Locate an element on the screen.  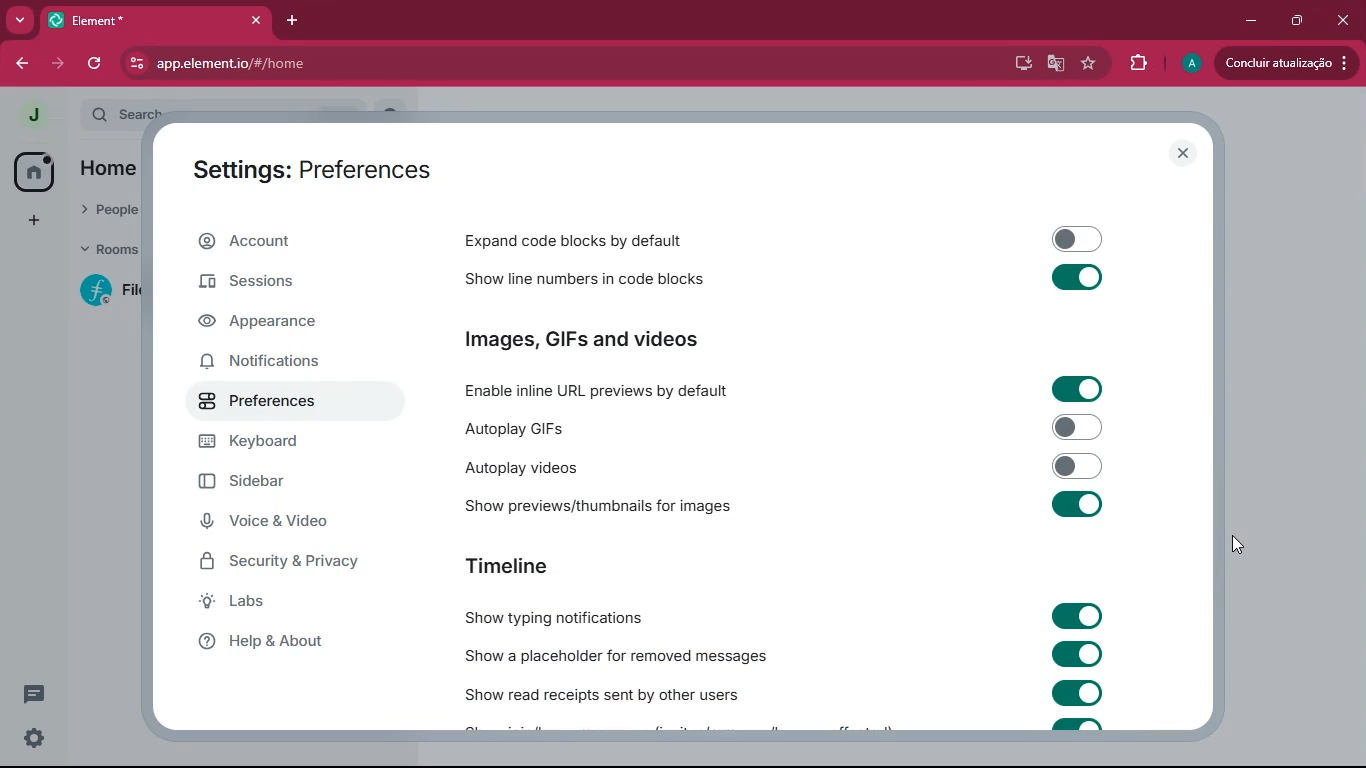
update is located at coordinates (1286, 61).